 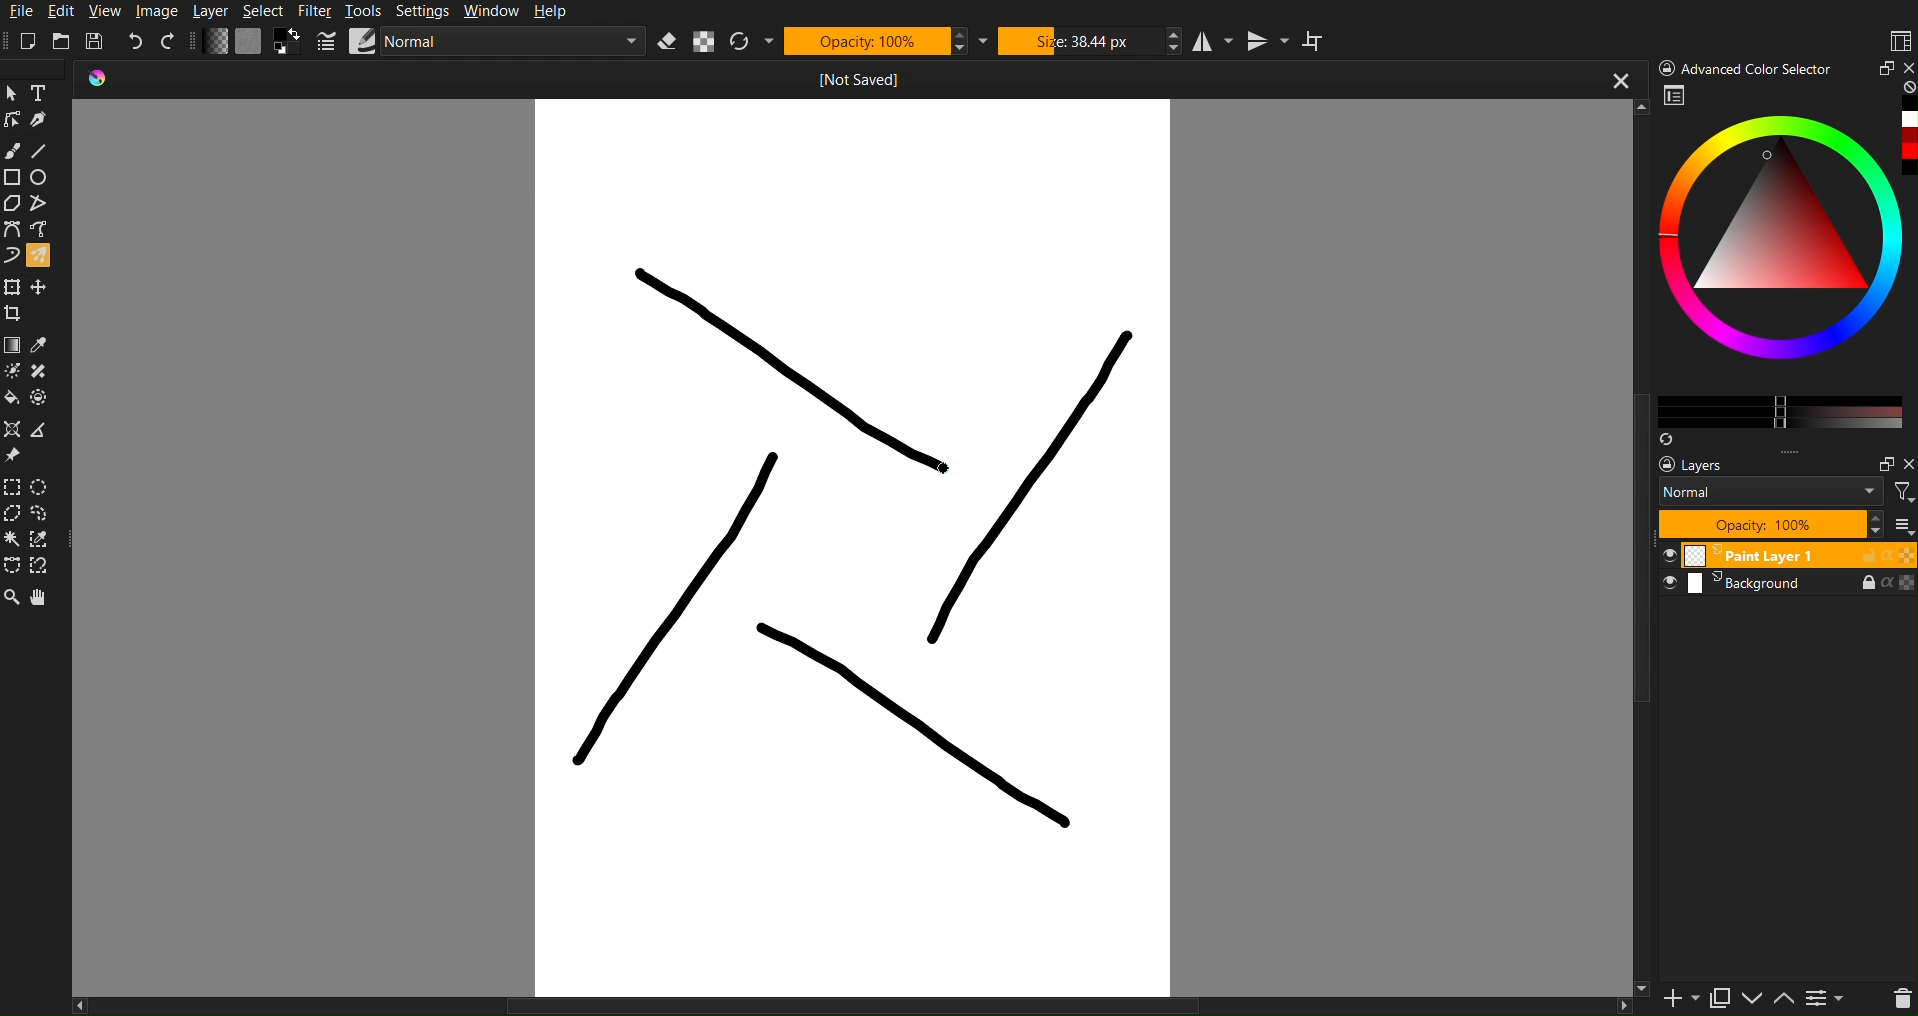 What do you see at coordinates (14, 151) in the screenshot?
I see `Brush` at bounding box center [14, 151].